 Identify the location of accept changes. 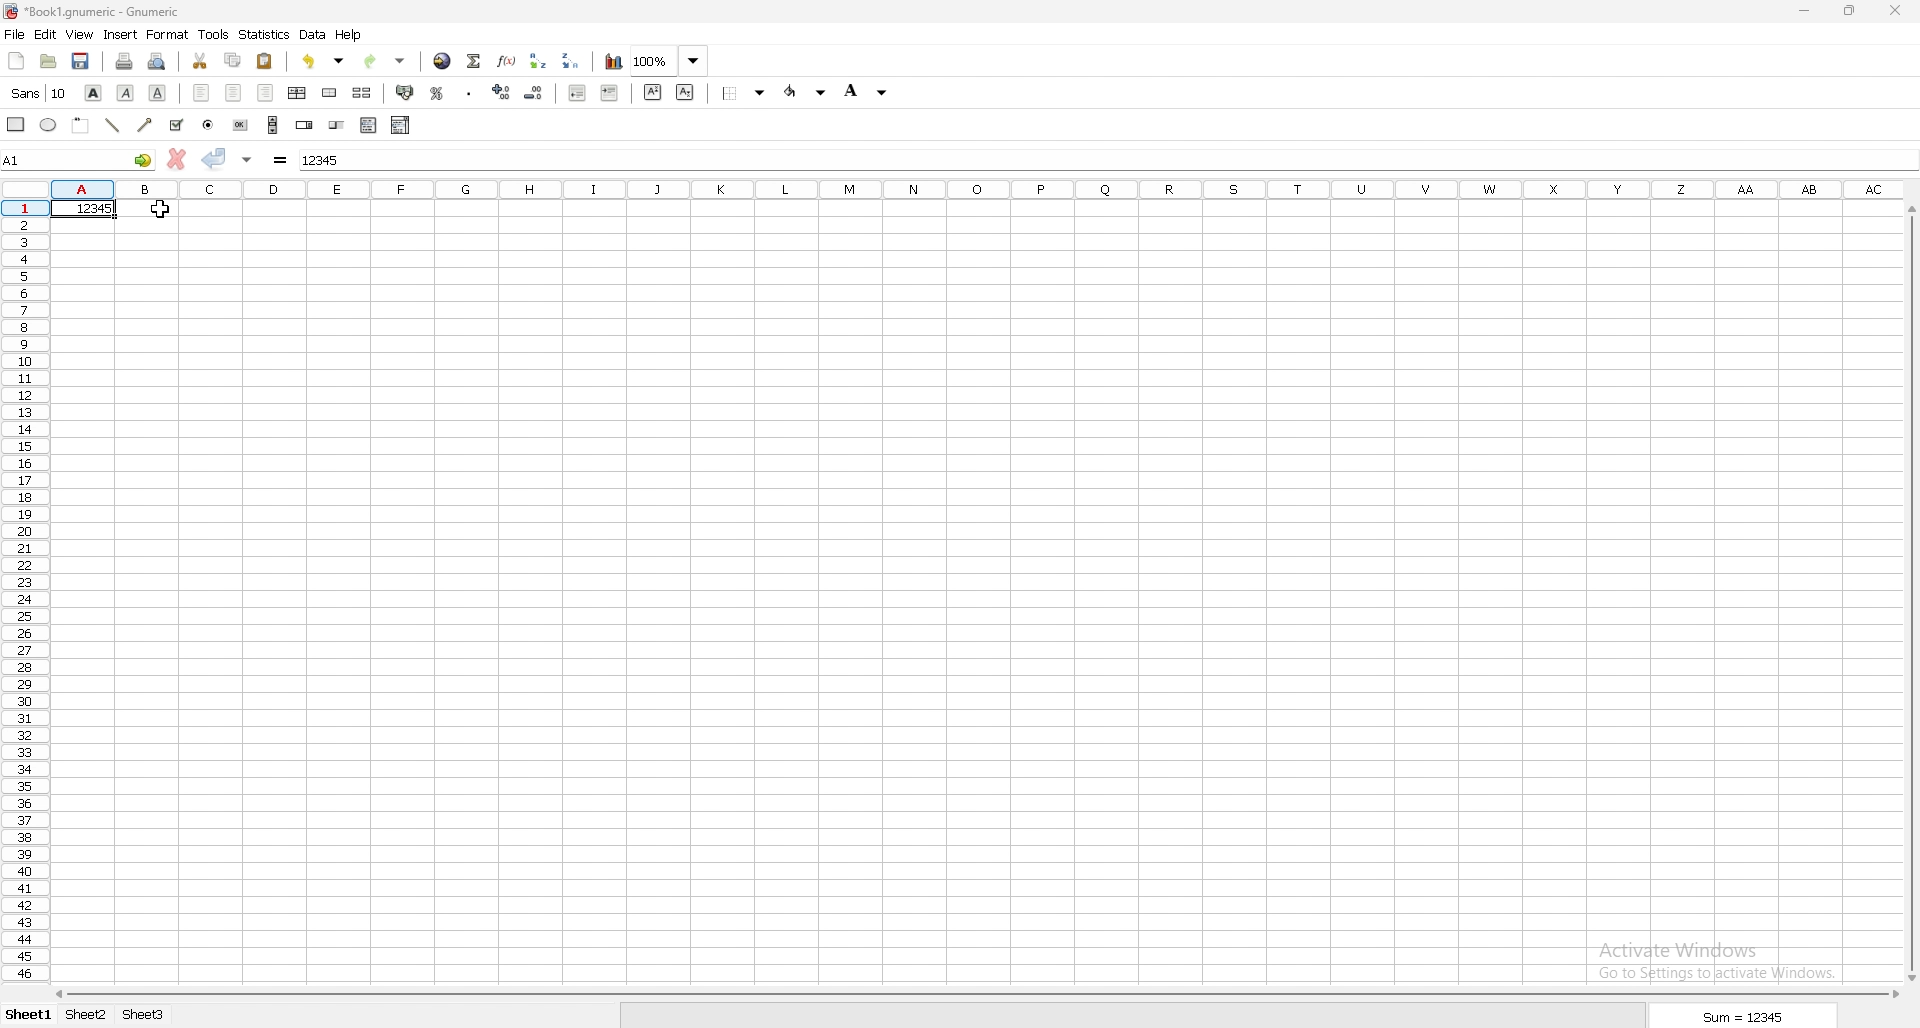
(215, 160).